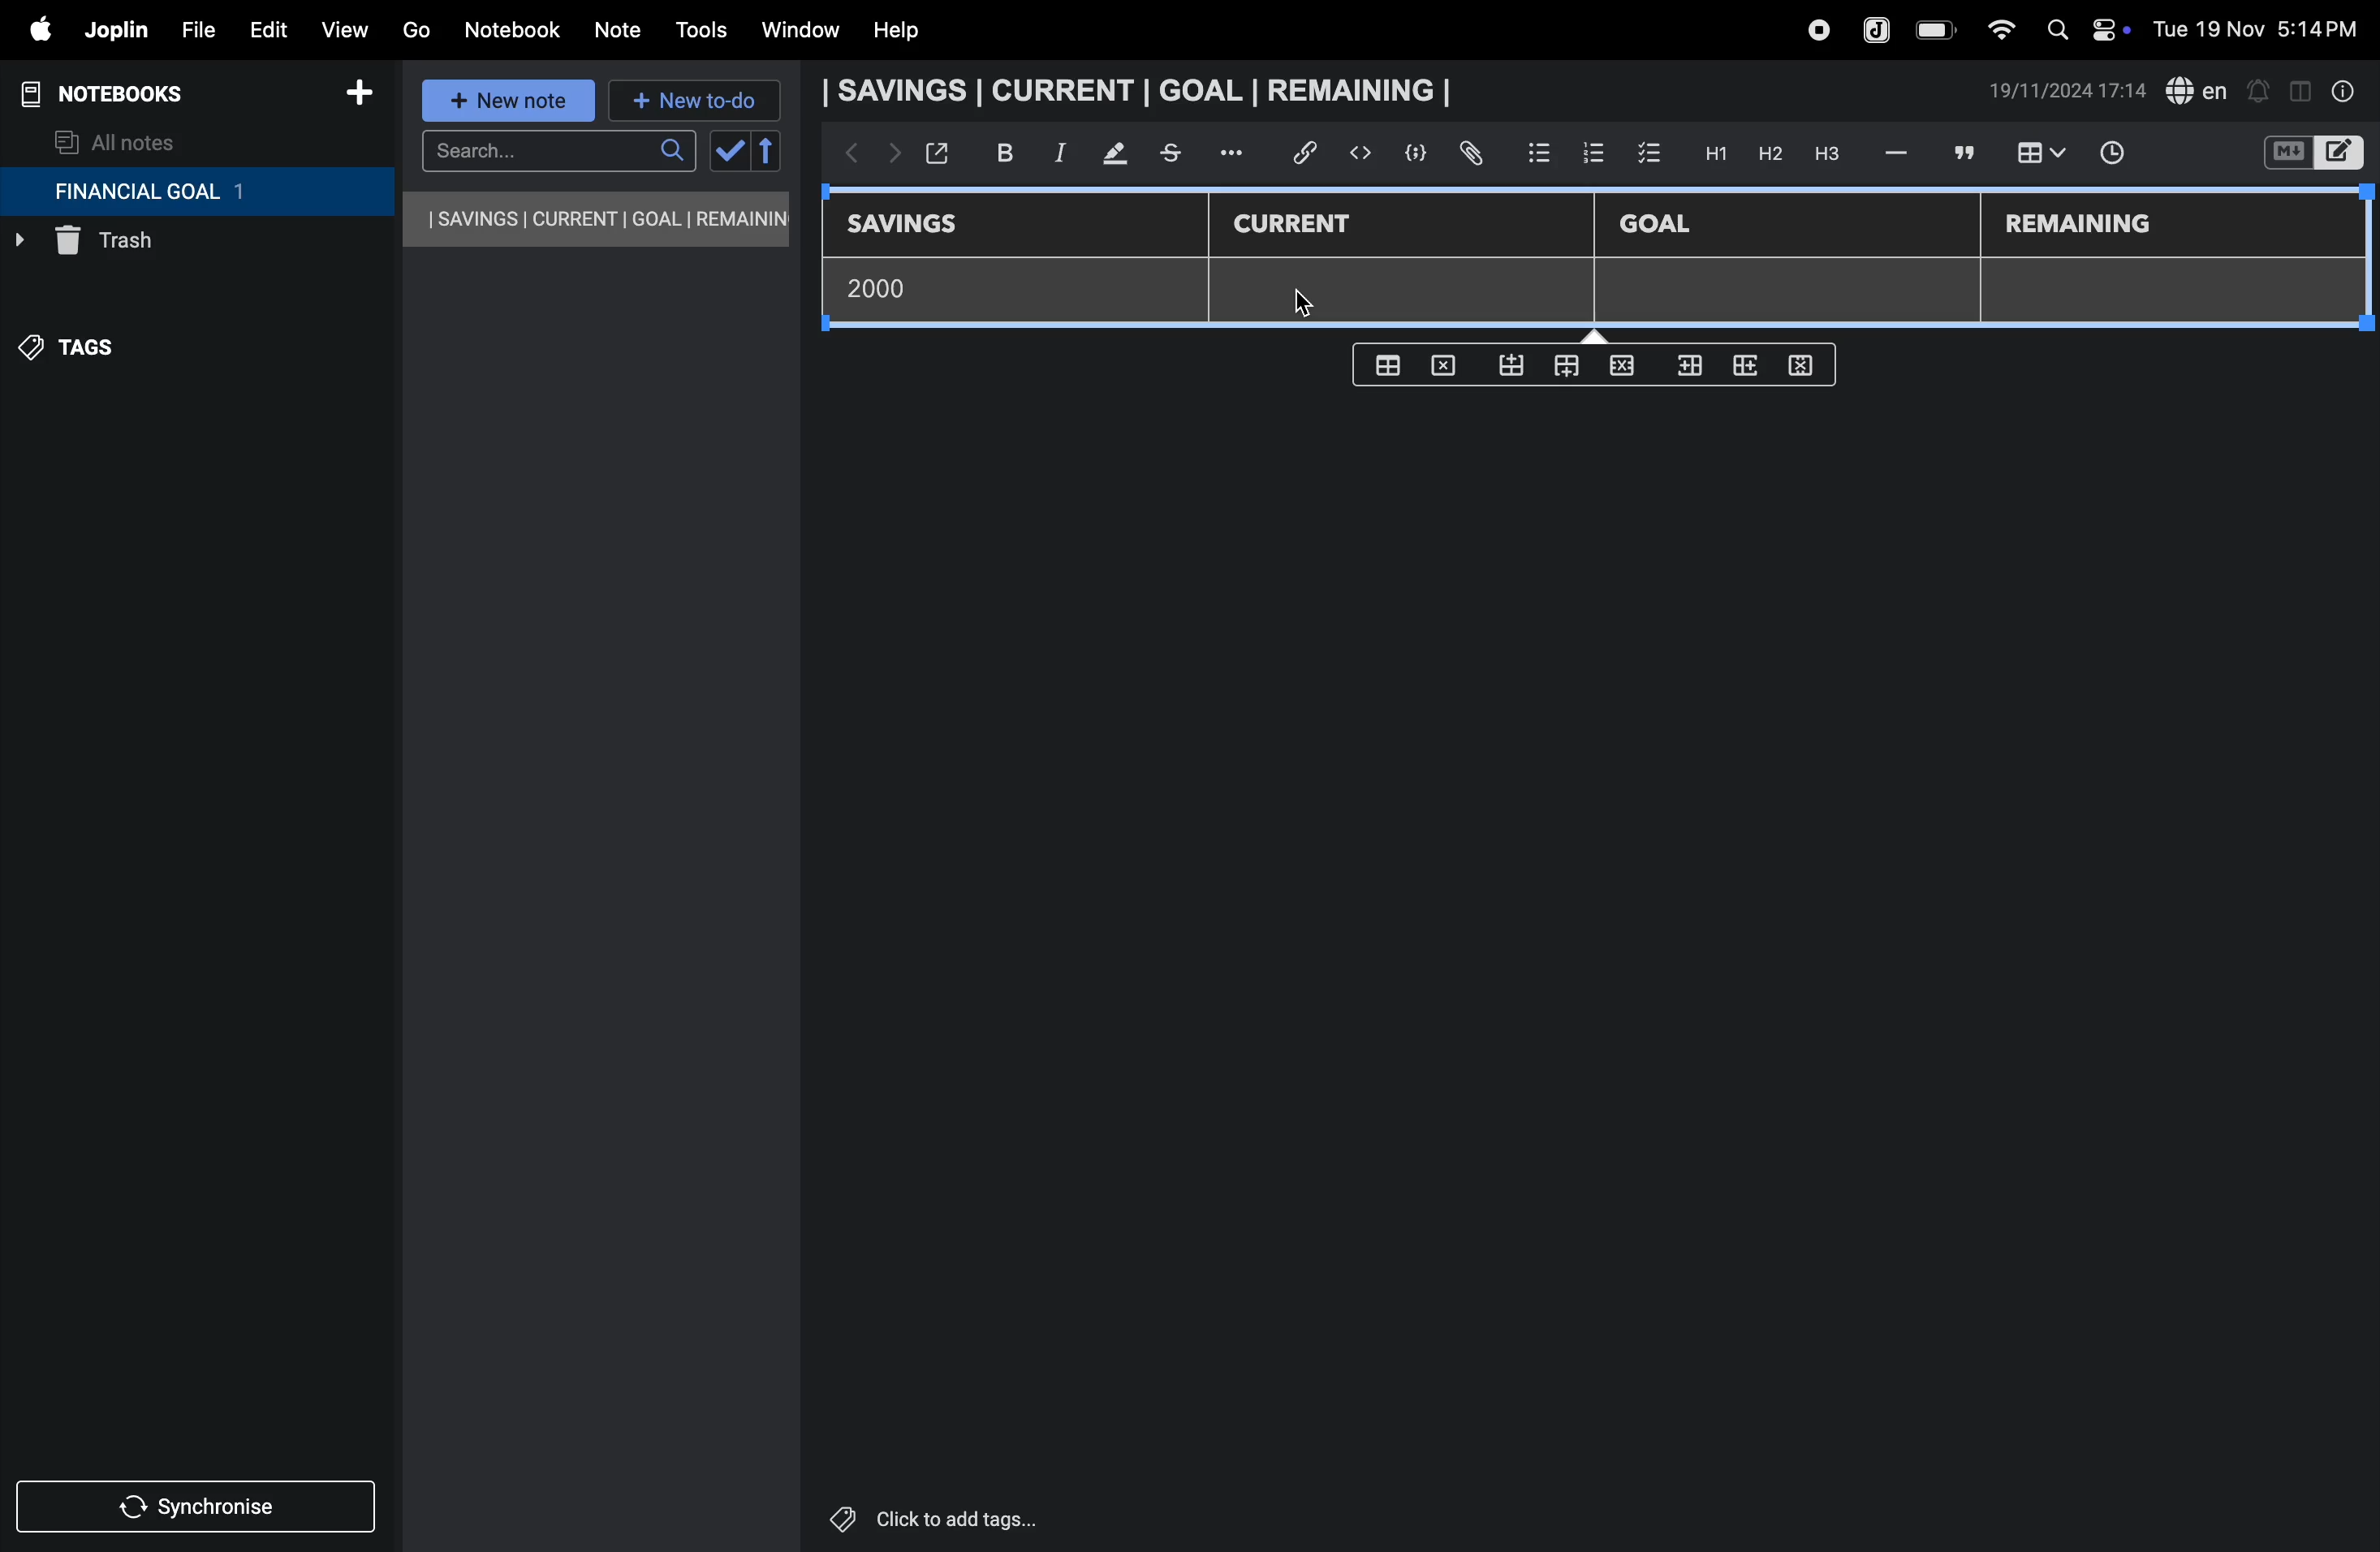 Image resolution: width=2380 pixels, height=1552 pixels. What do you see at coordinates (892, 287) in the screenshot?
I see `2000` at bounding box center [892, 287].